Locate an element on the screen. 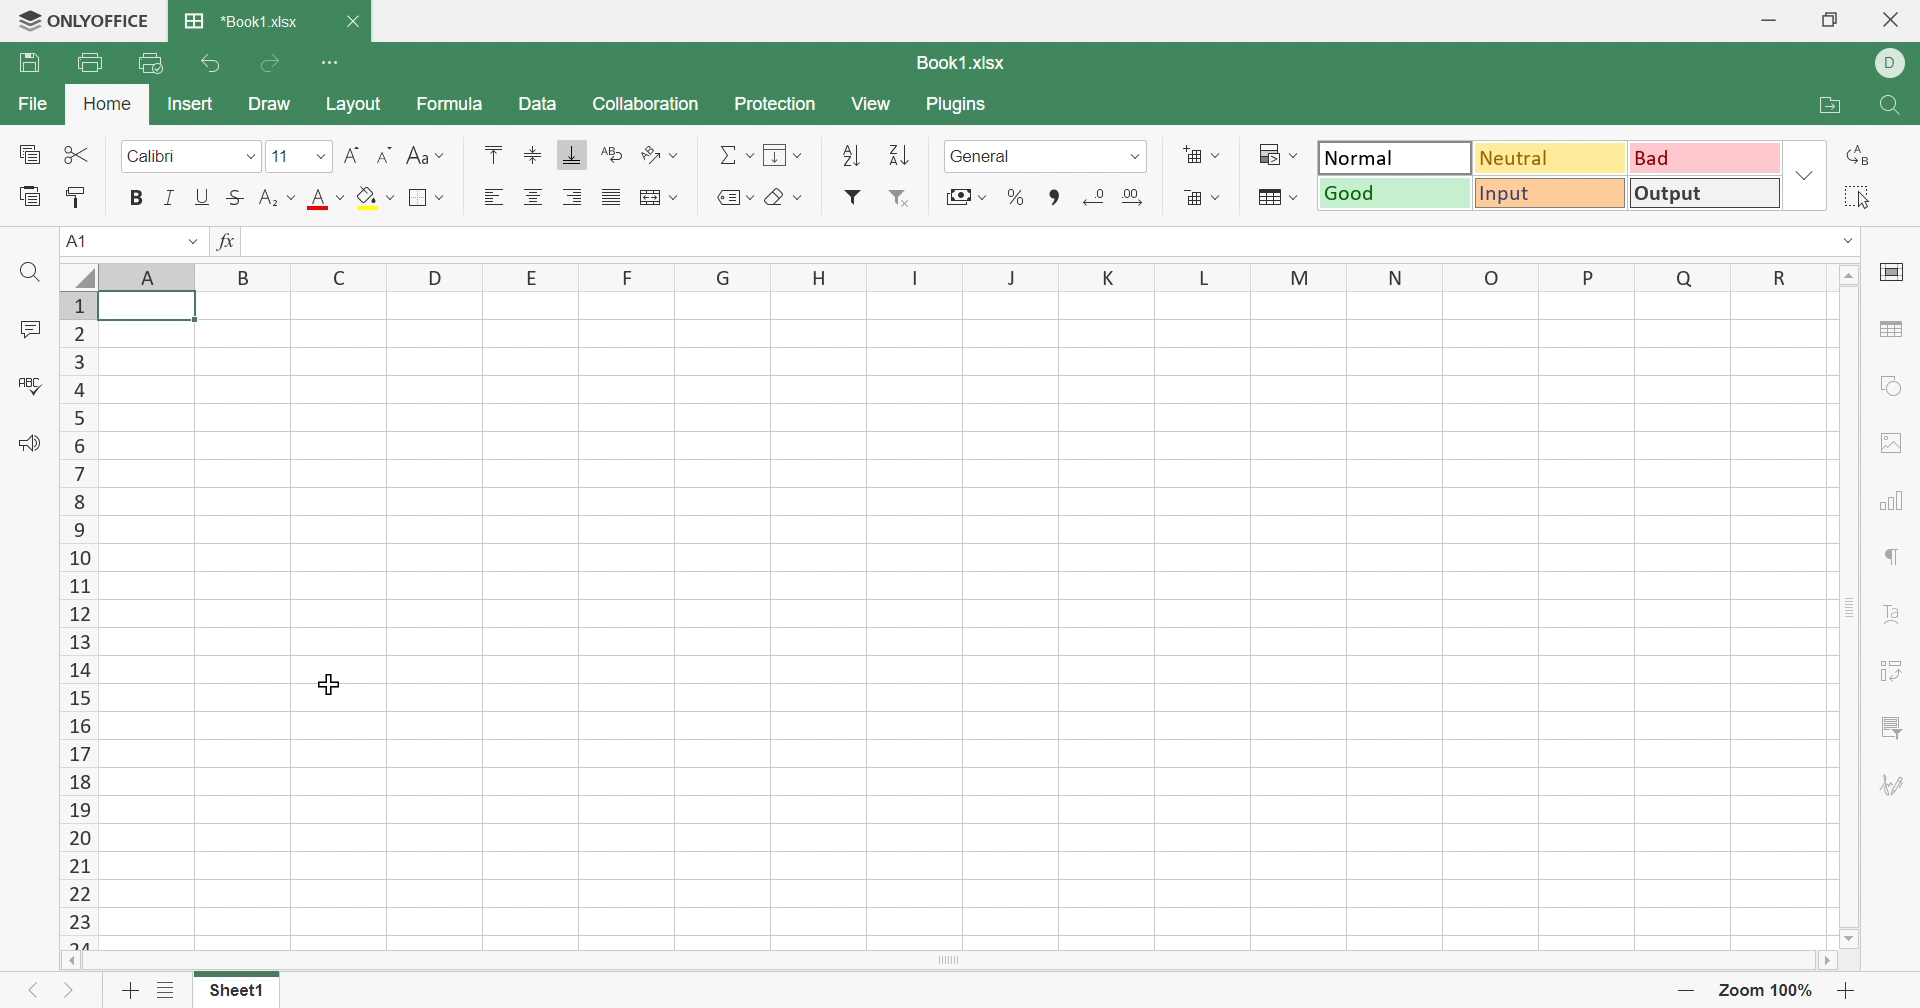 The width and height of the screenshot is (1920, 1008). Bold is located at coordinates (138, 197).